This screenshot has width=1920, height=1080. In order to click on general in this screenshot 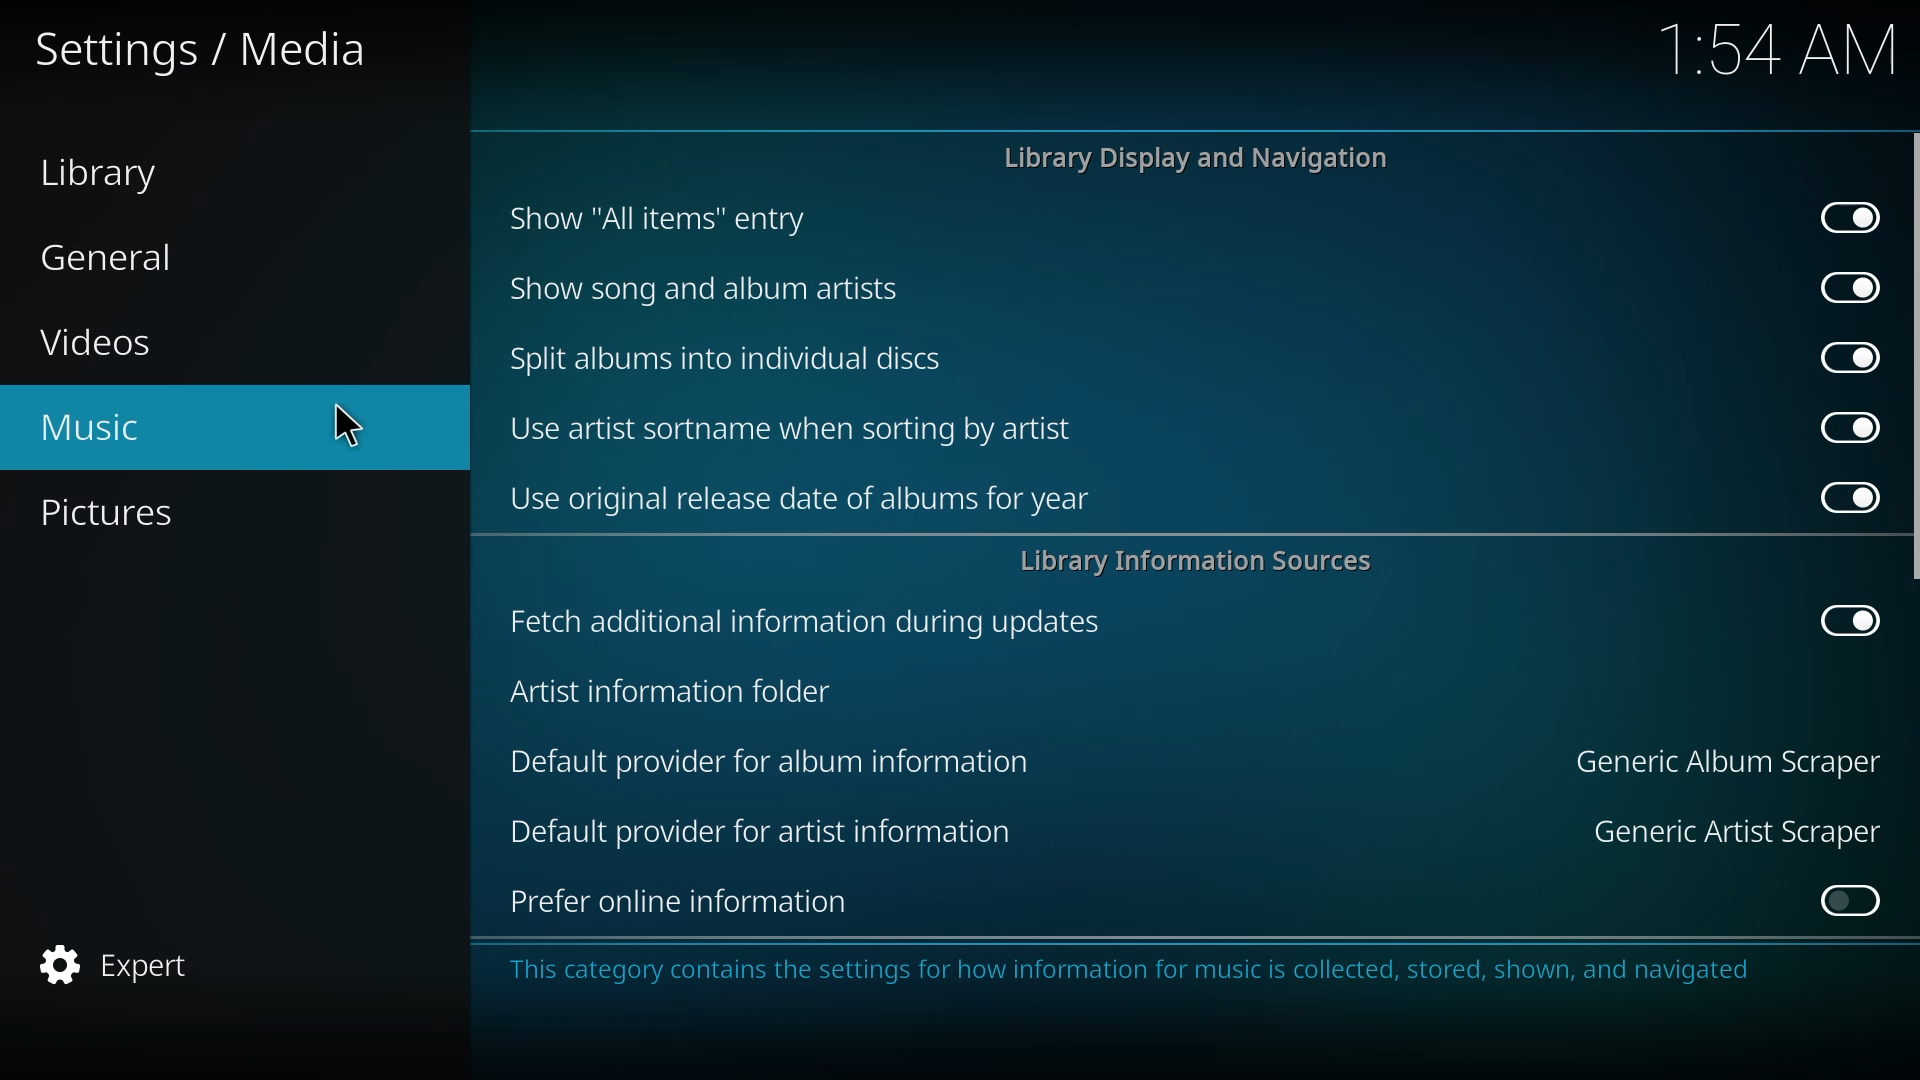, I will do `click(124, 258)`.